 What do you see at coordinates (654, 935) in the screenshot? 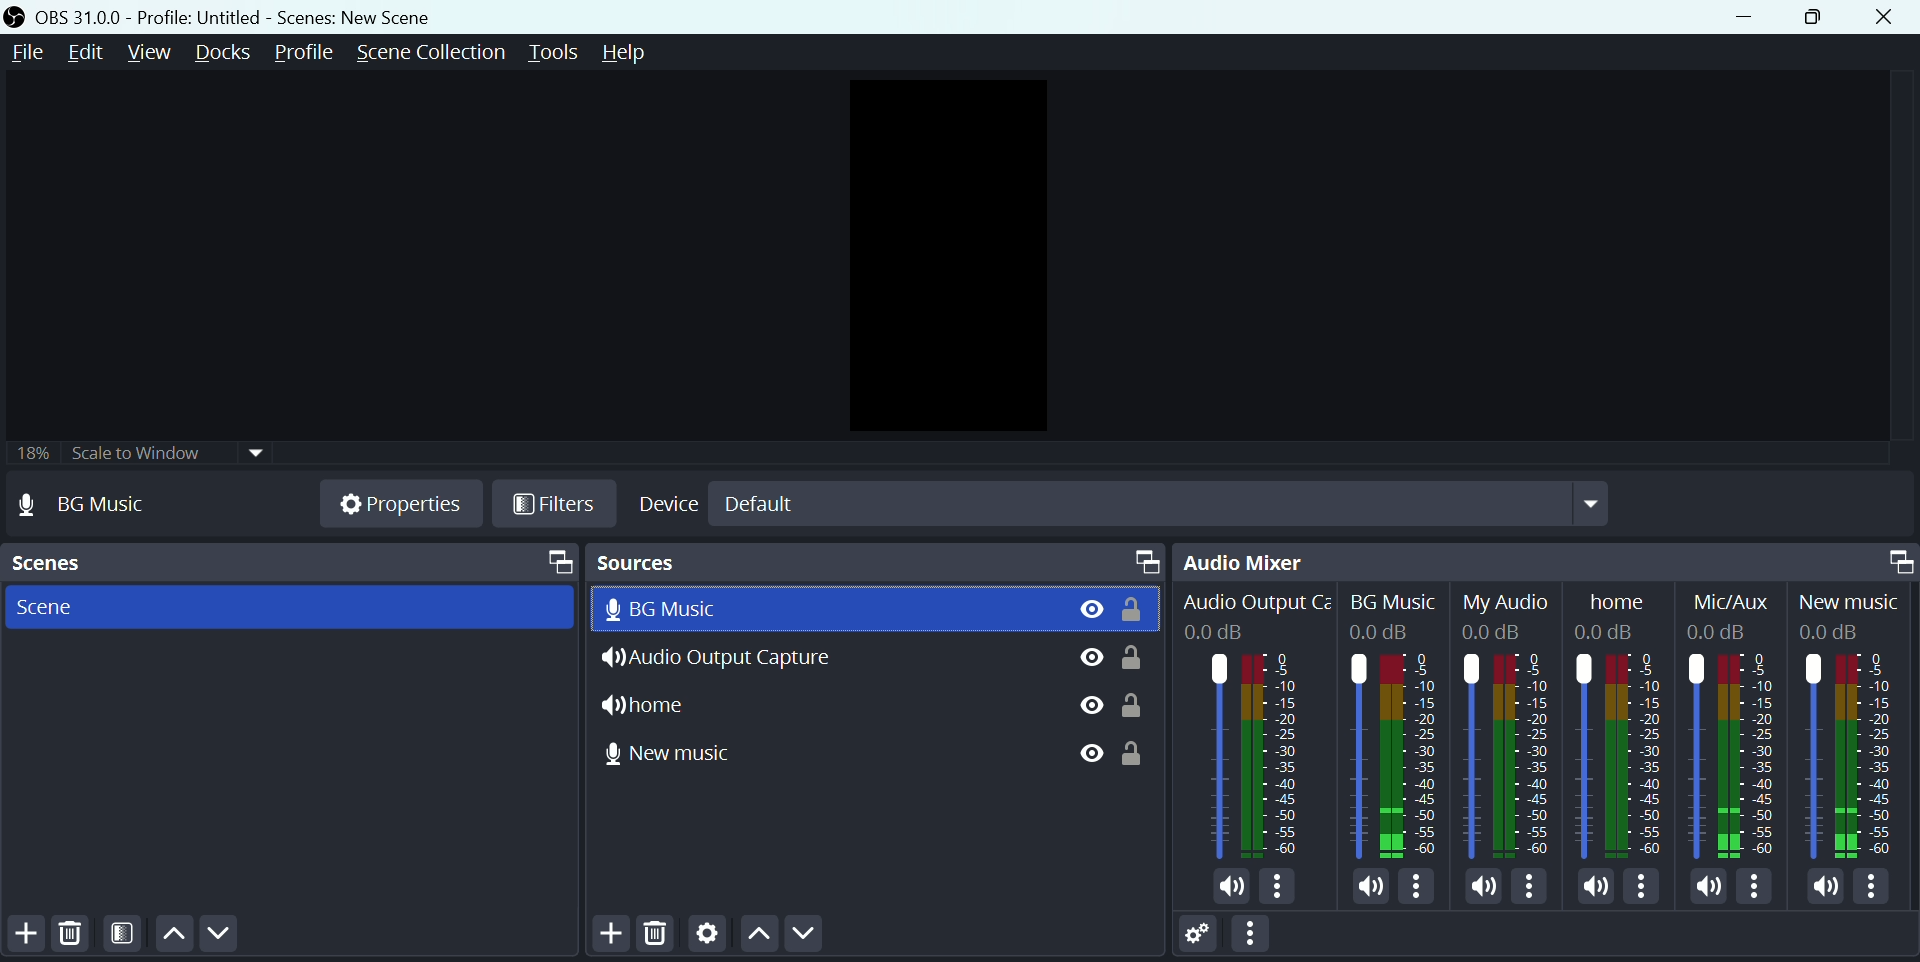
I see `Delete` at bounding box center [654, 935].